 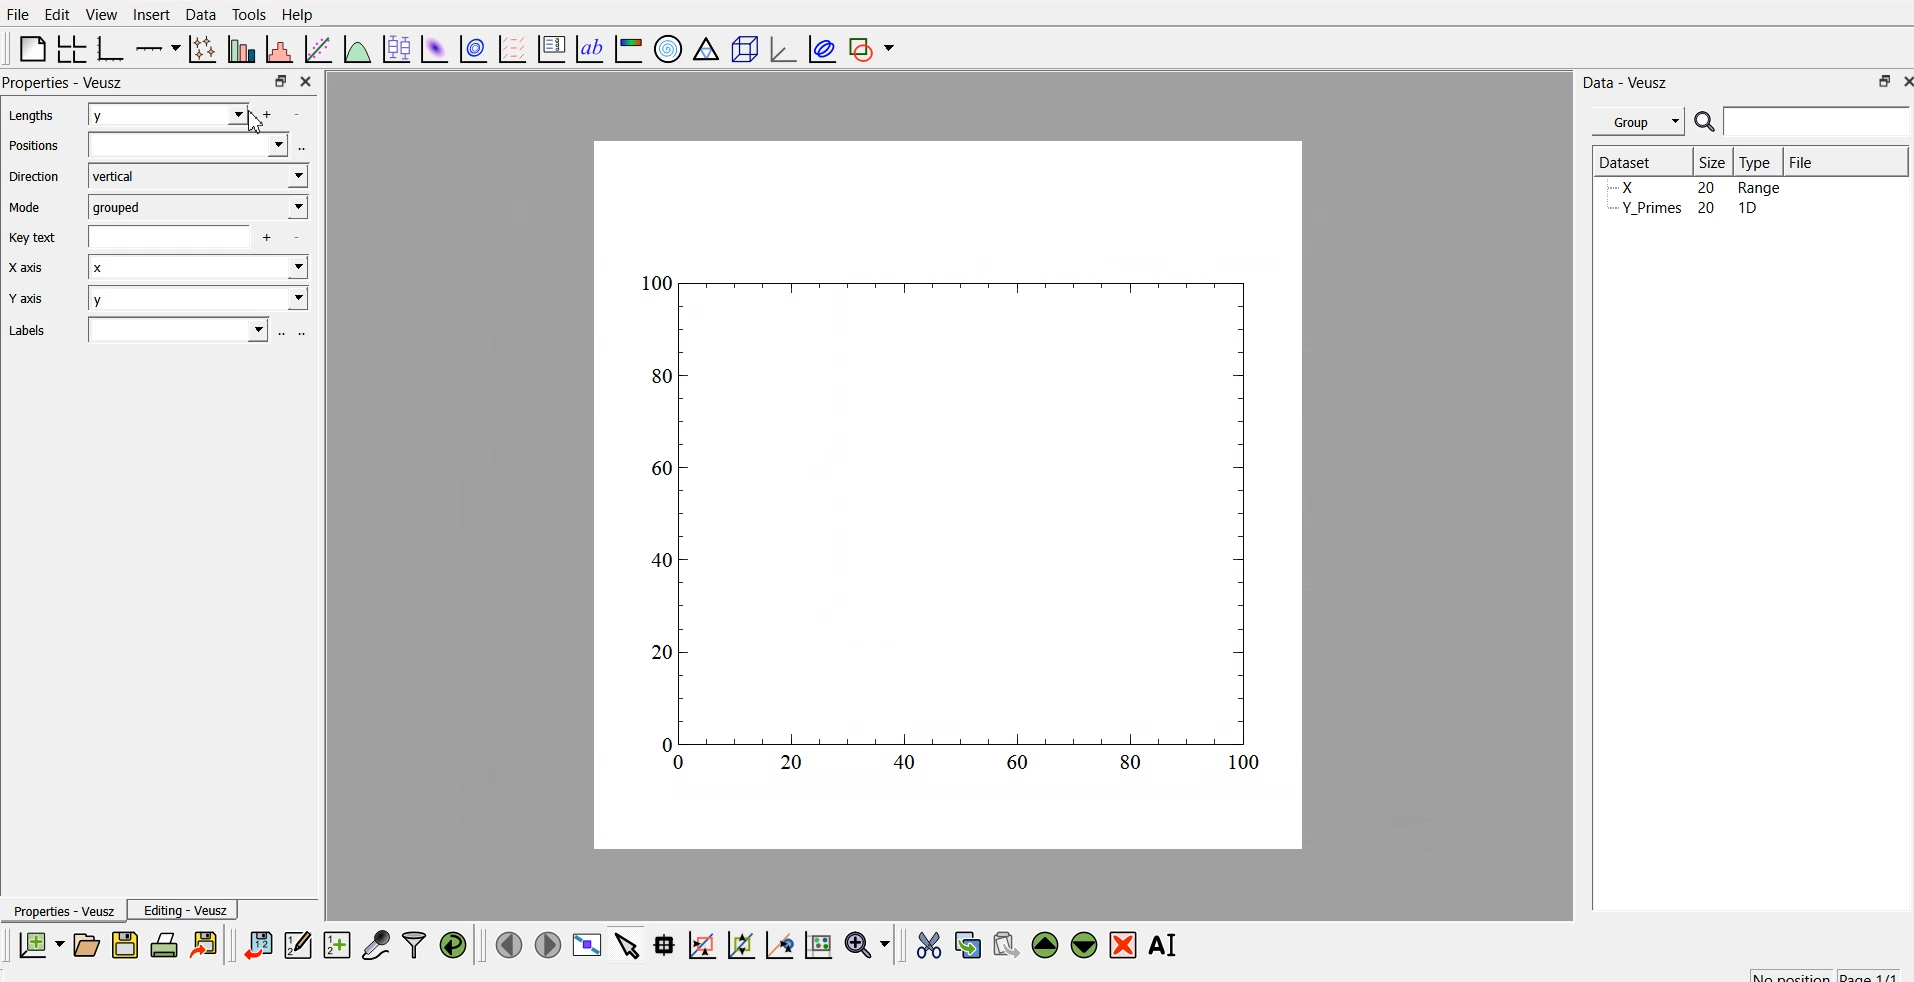 I want to click on remove the selected widget, so click(x=1127, y=945).